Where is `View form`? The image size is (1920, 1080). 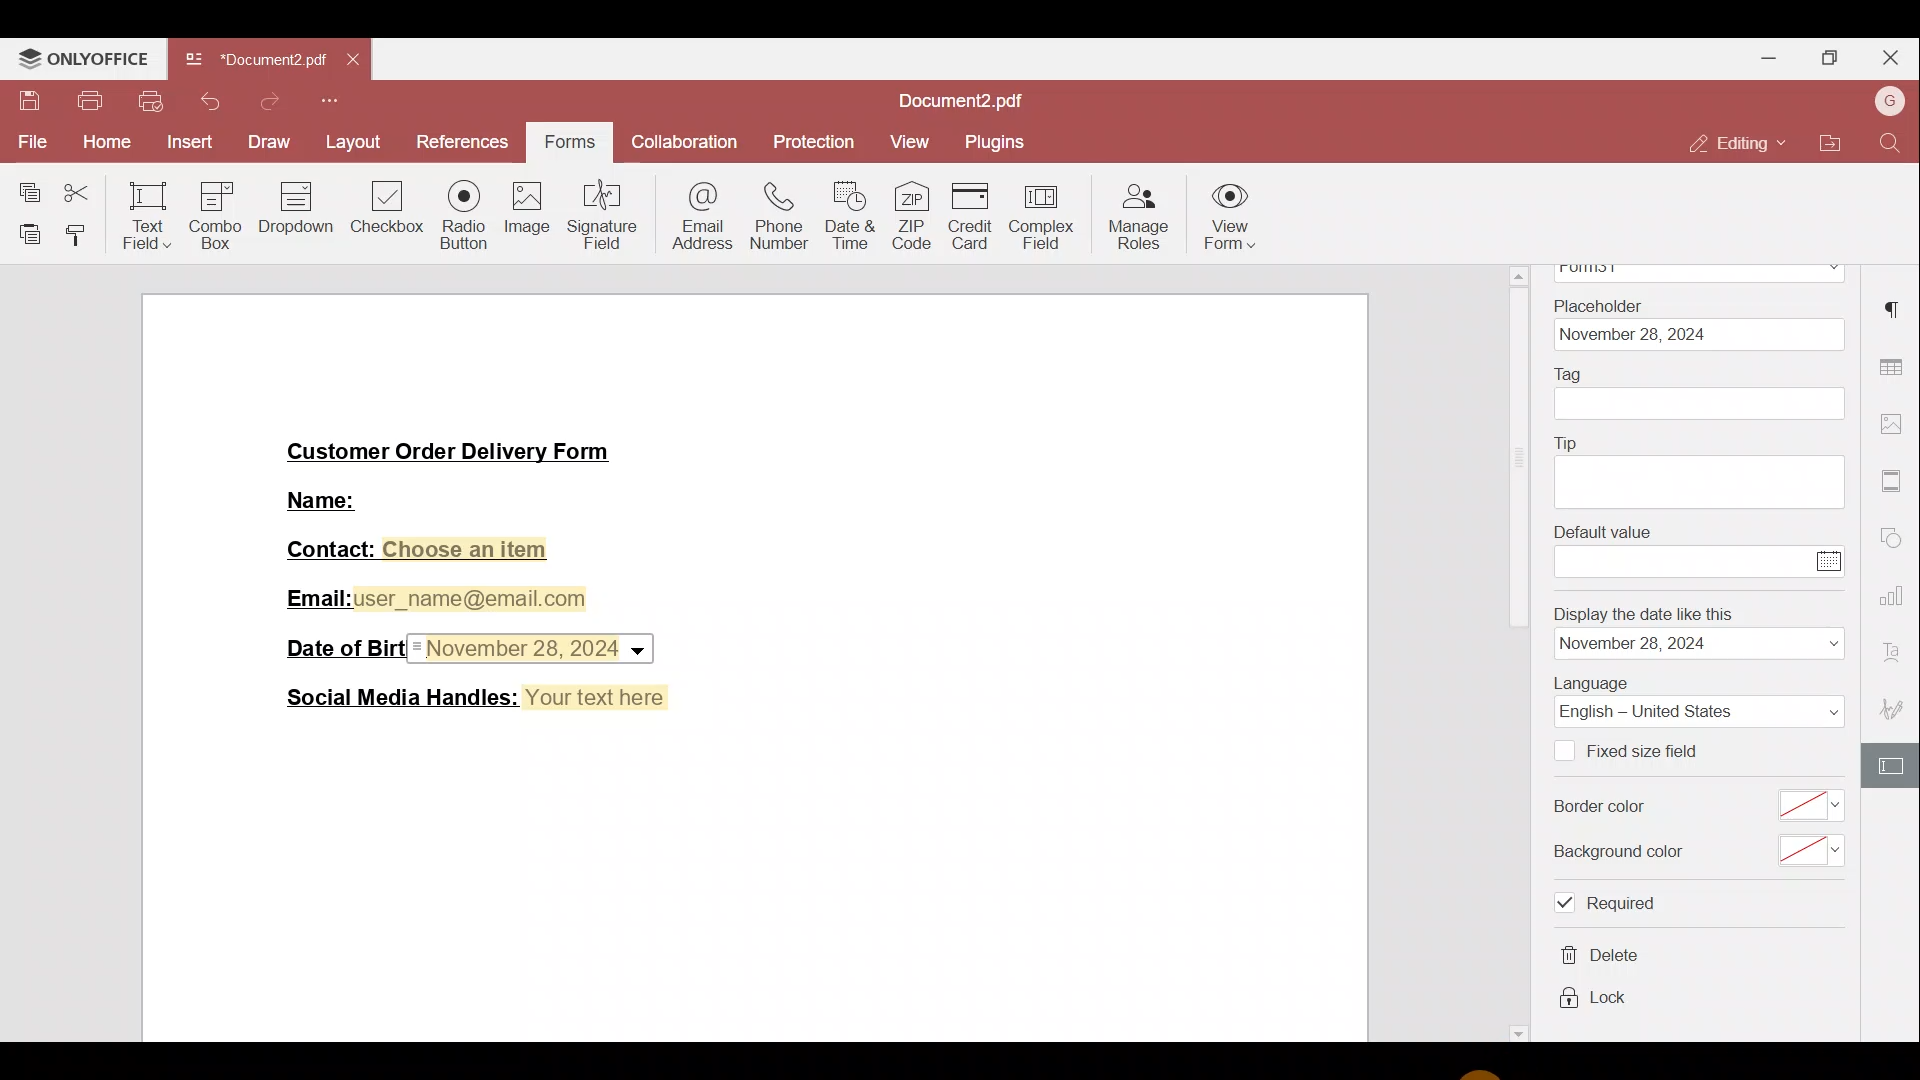
View form is located at coordinates (1226, 221).